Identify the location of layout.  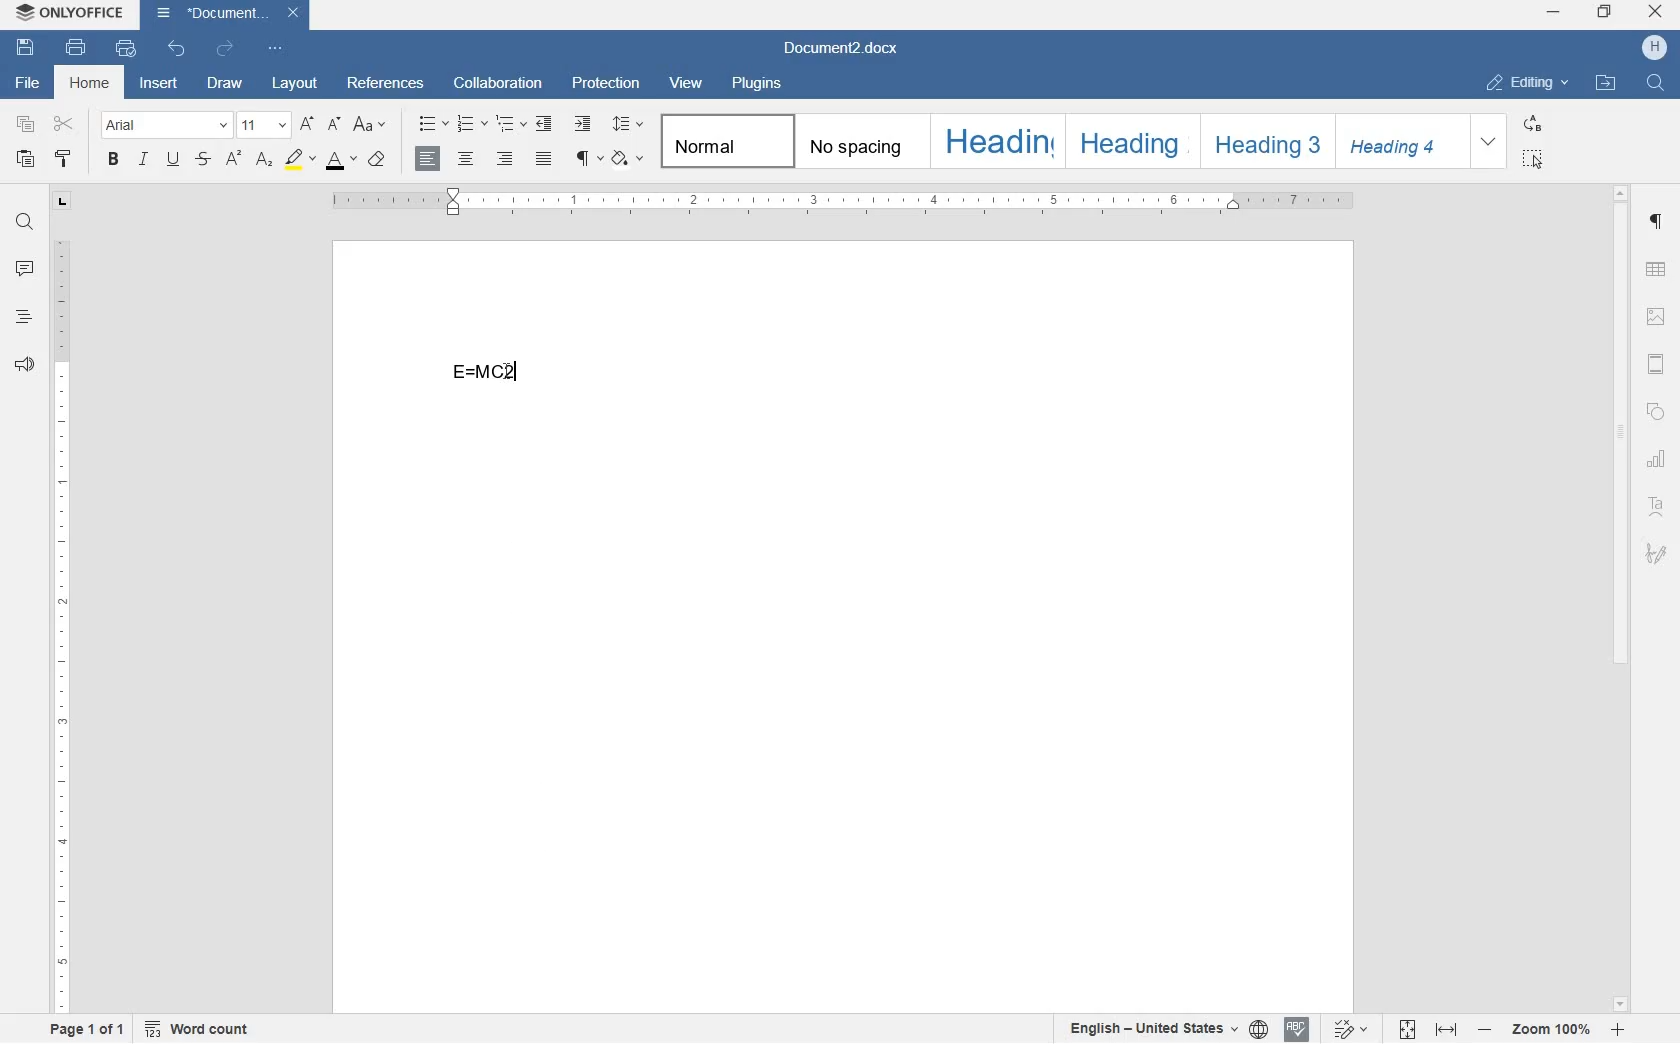
(293, 85).